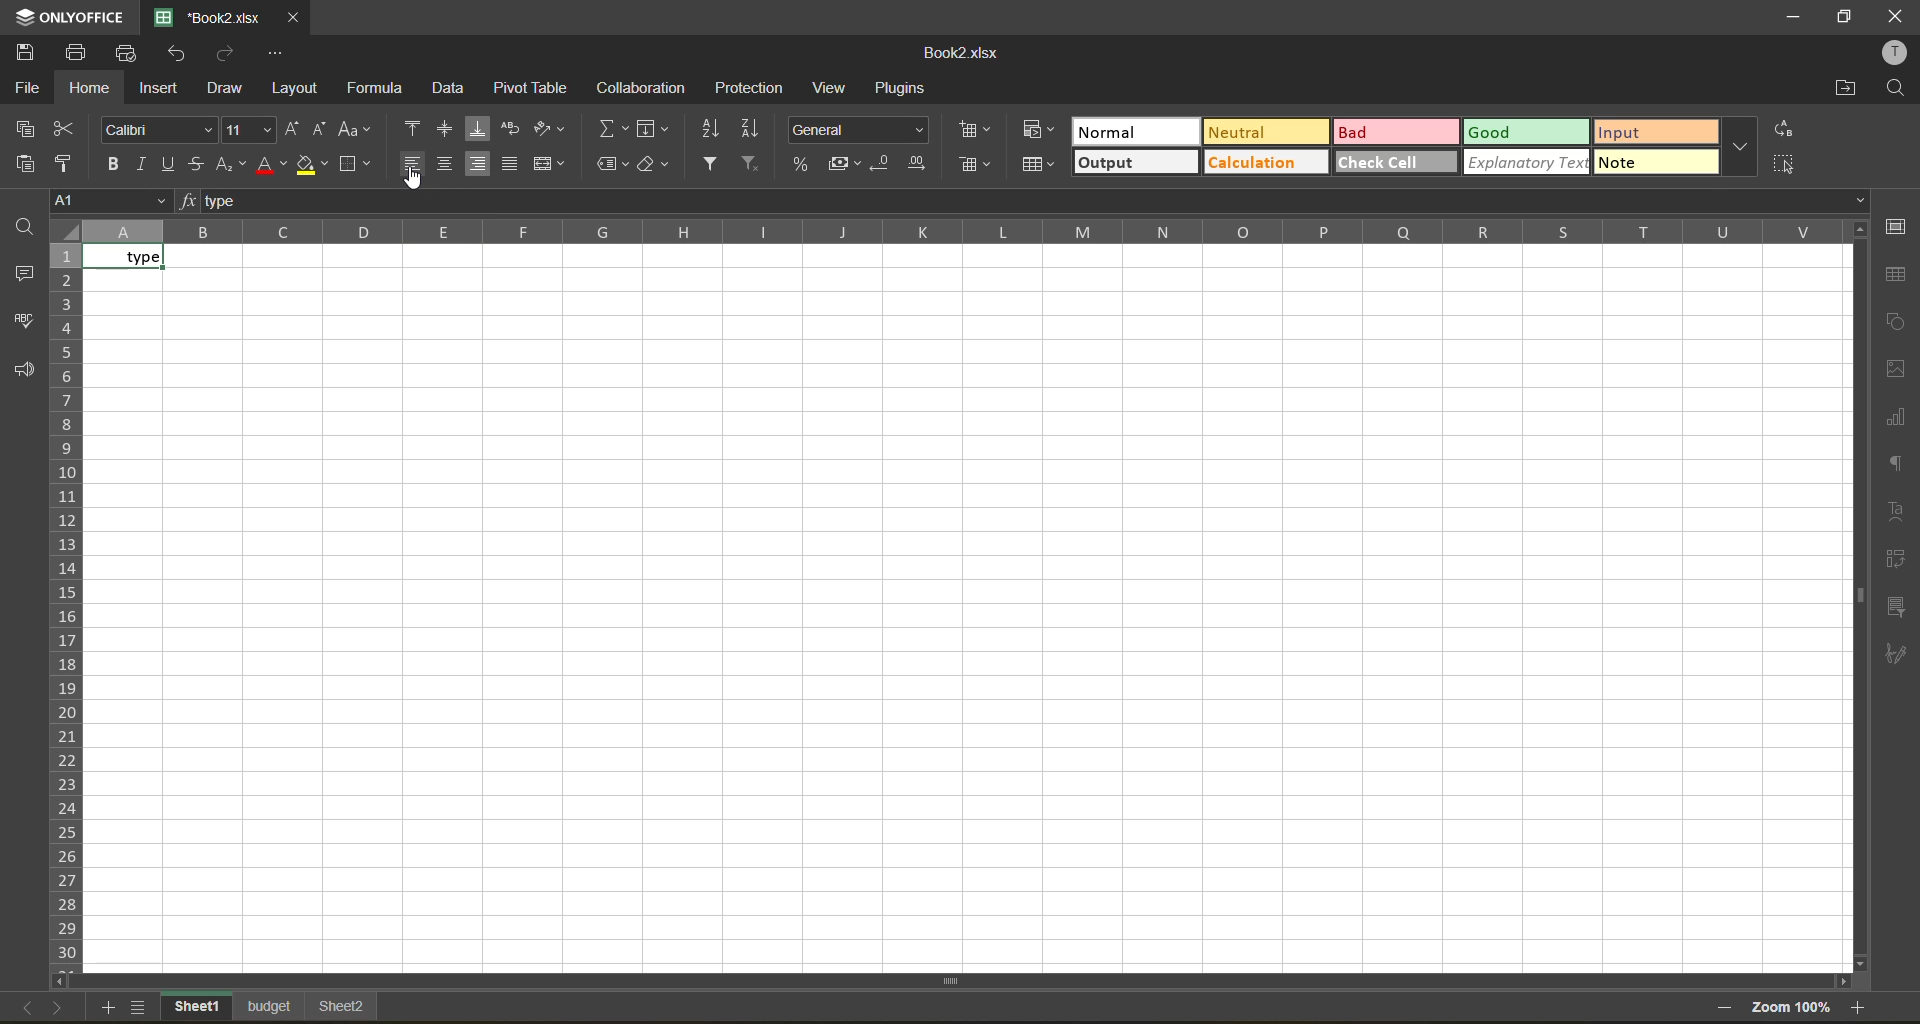  Describe the element at coordinates (1897, 561) in the screenshot. I see `pivot table` at that location.